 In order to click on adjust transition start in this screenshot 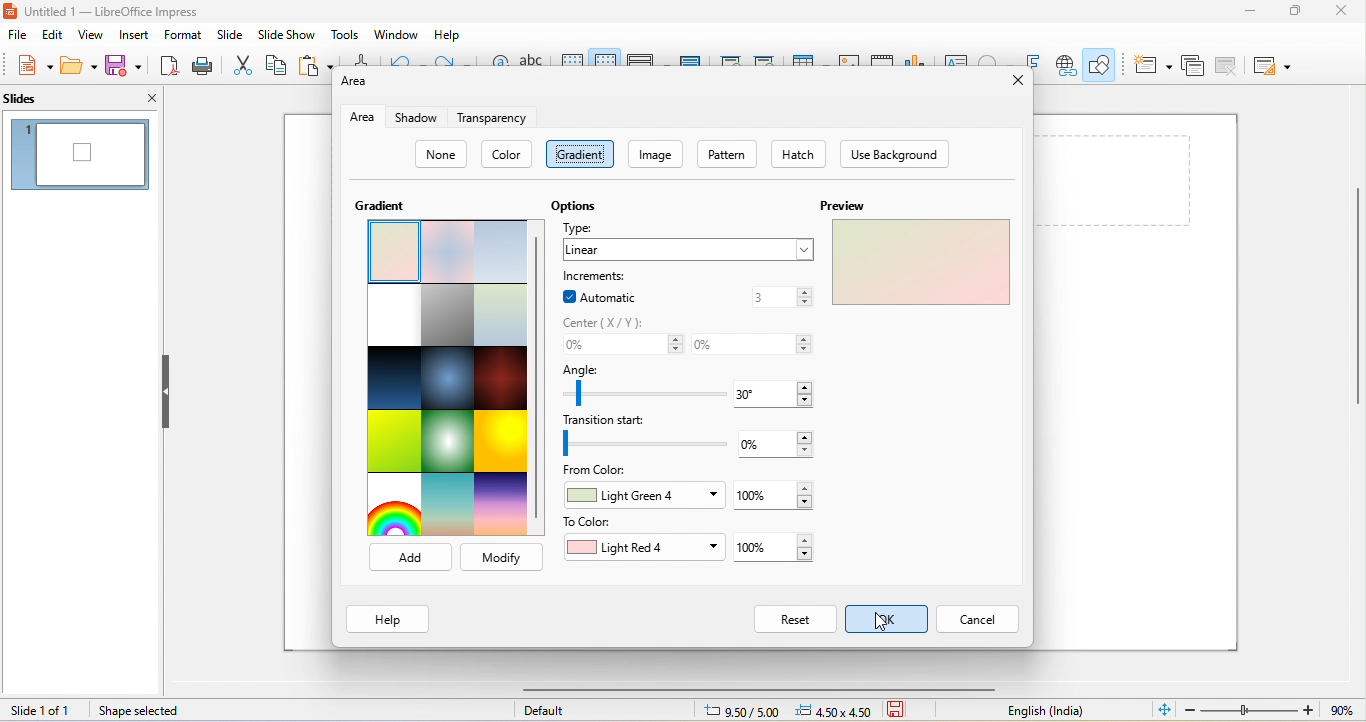, I will do `click(637, 443)`.